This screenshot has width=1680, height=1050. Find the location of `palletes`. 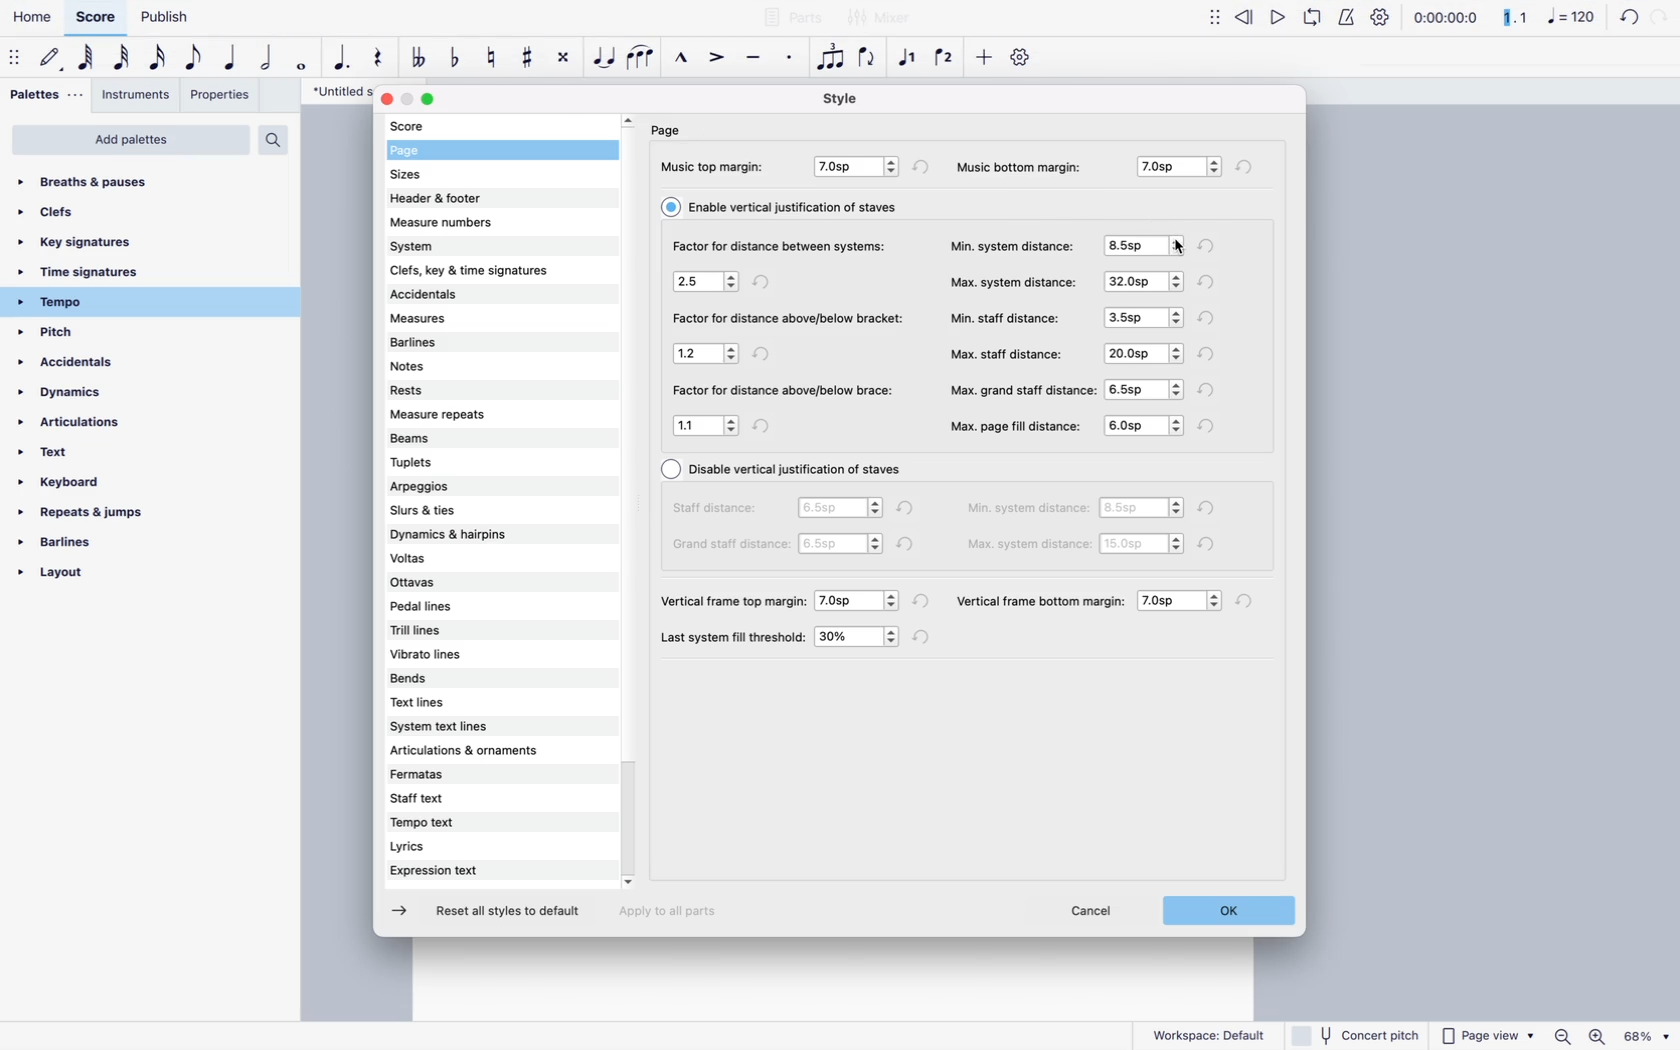

palletes is located at coordinates (43, 95).